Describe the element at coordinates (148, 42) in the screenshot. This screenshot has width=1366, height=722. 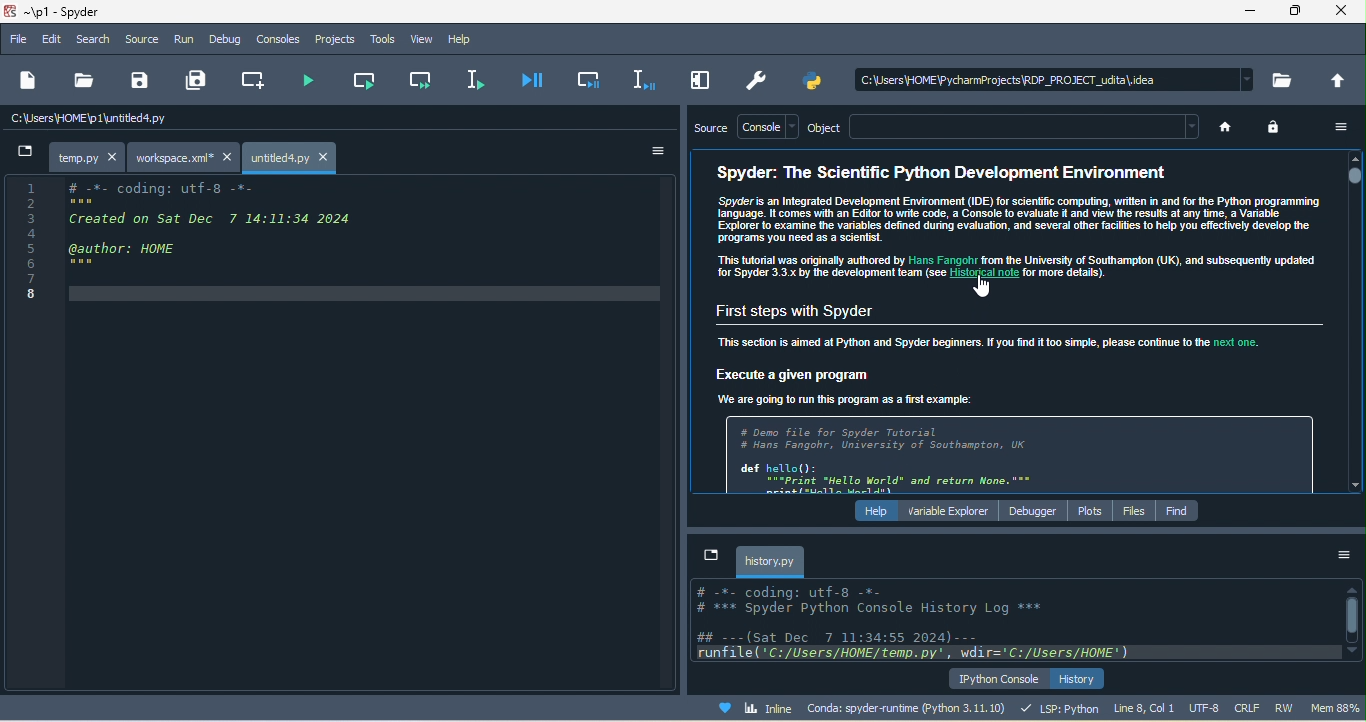
I see `source` at that location.